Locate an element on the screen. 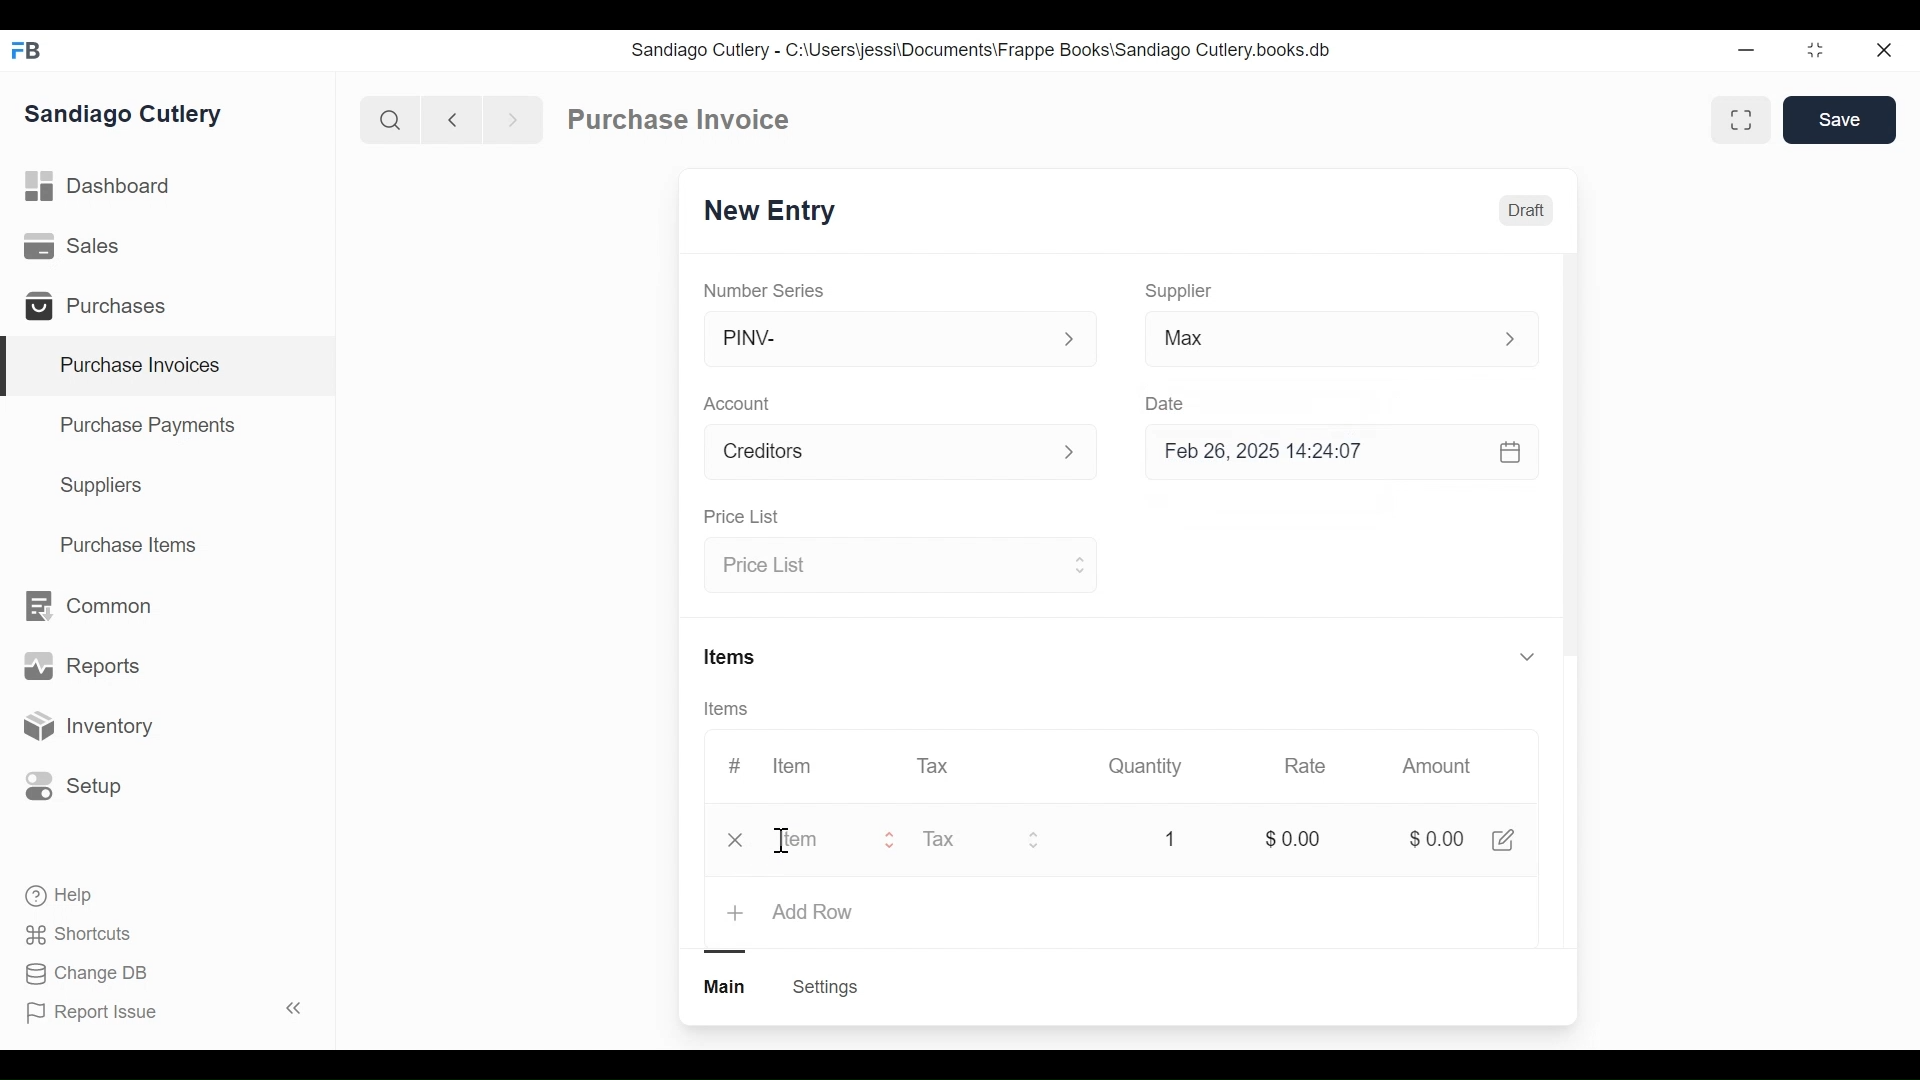  Expand is located at coordinates (1521, 339).